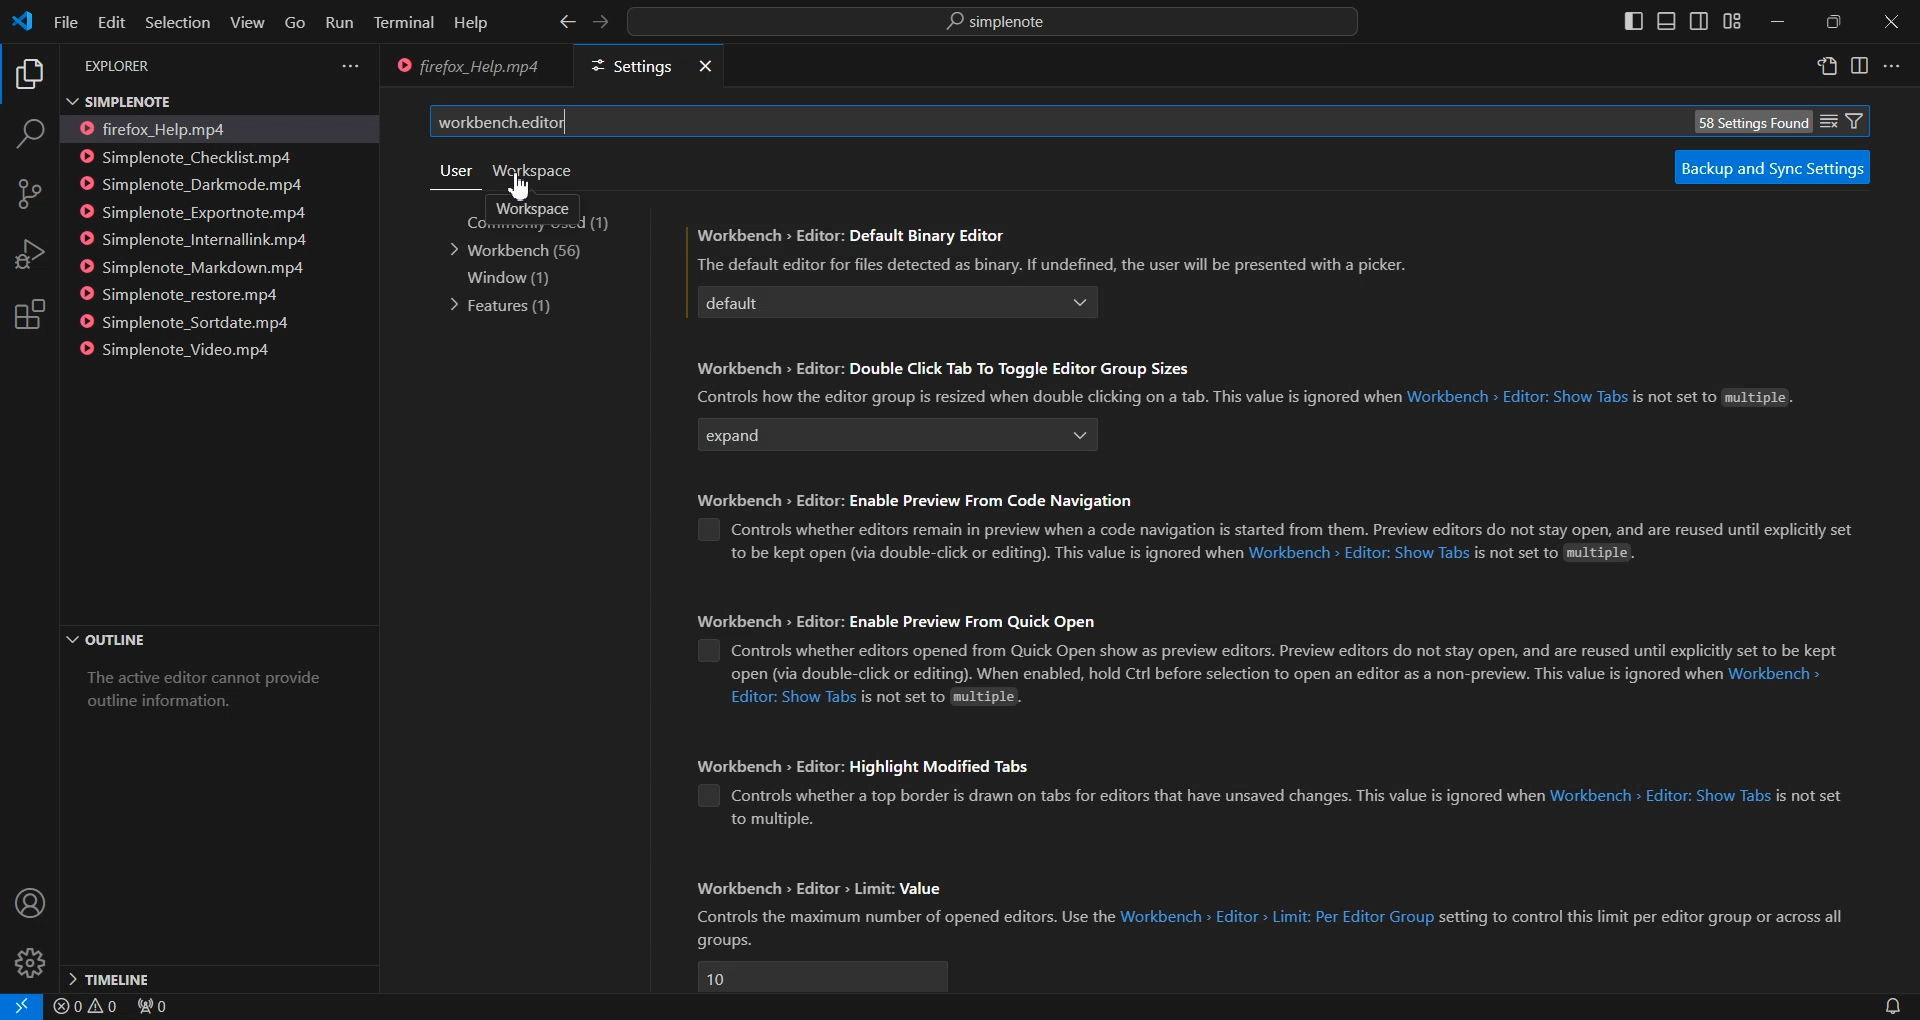 This screenshot has height=1020, width=1920. I want to click on Customize layout , so click(1731, 21).